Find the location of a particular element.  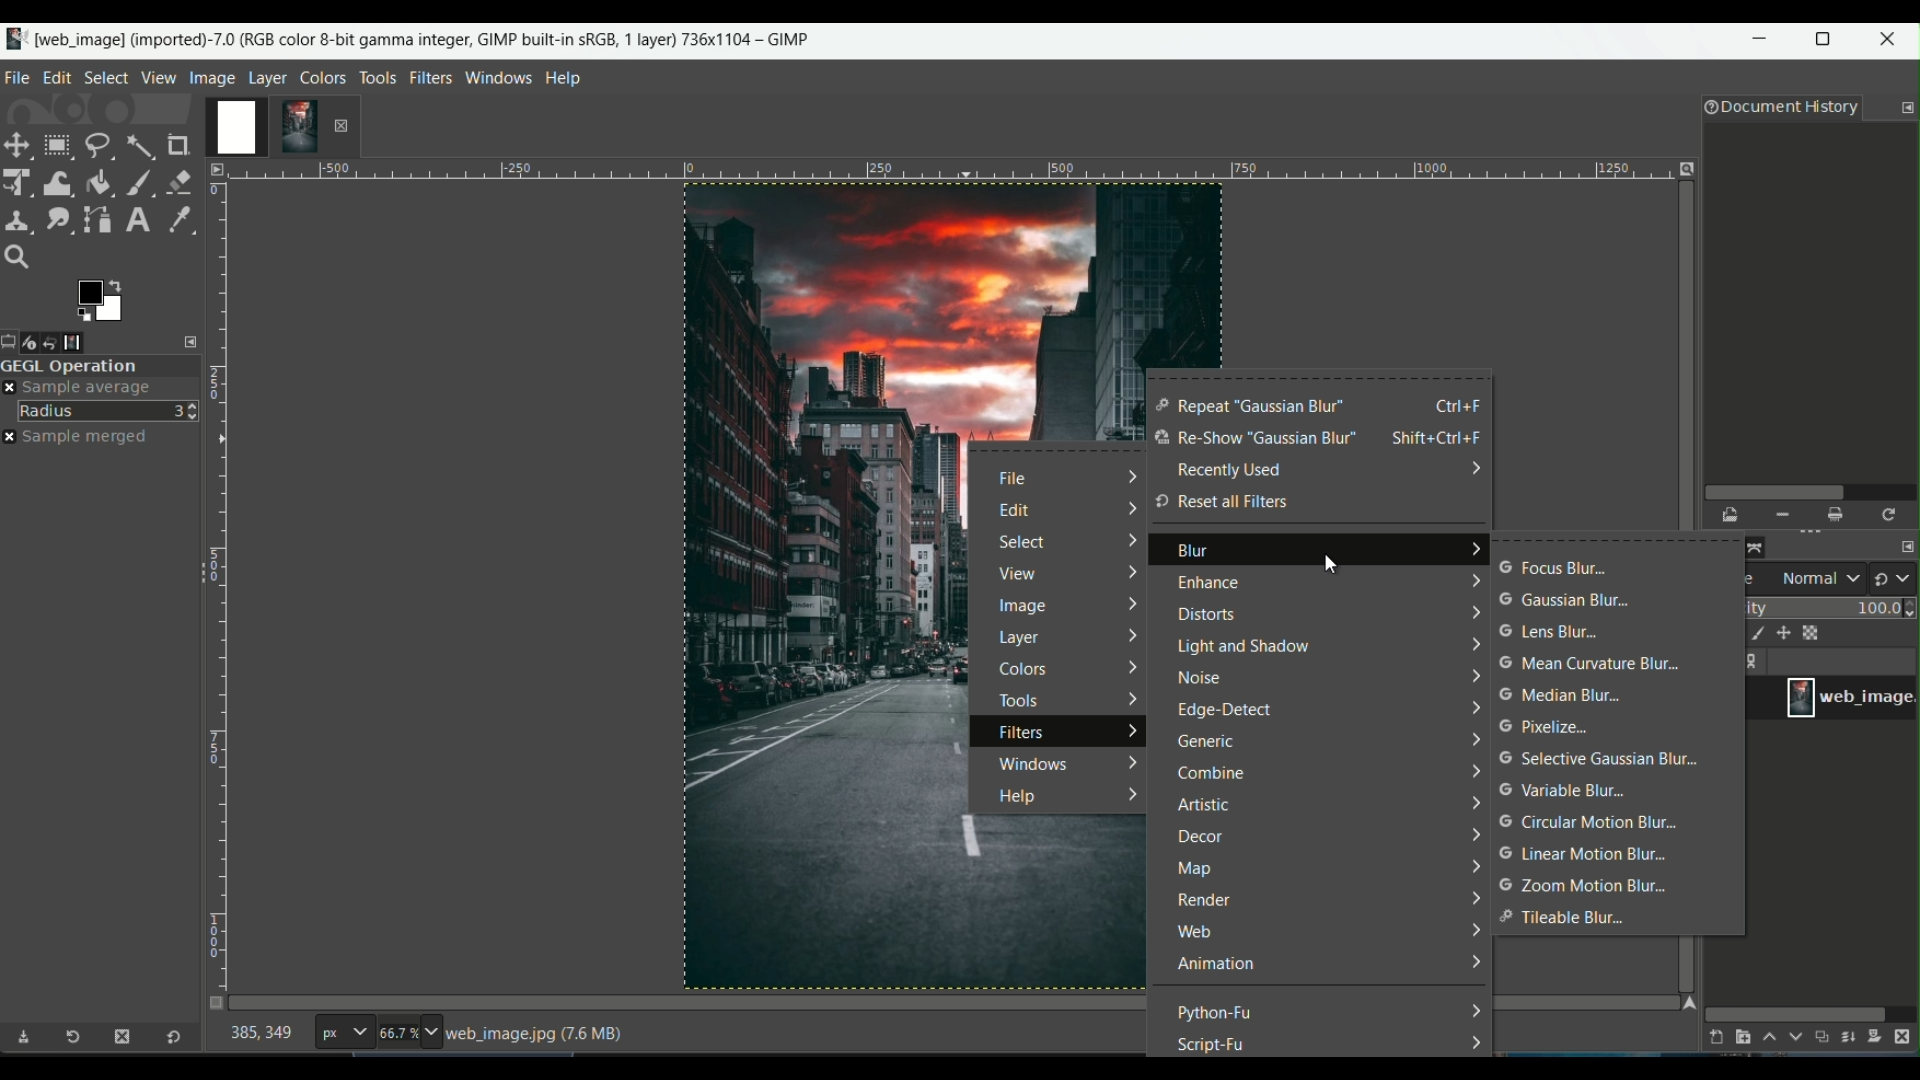

repeat is located at coordinates (1250, 407).